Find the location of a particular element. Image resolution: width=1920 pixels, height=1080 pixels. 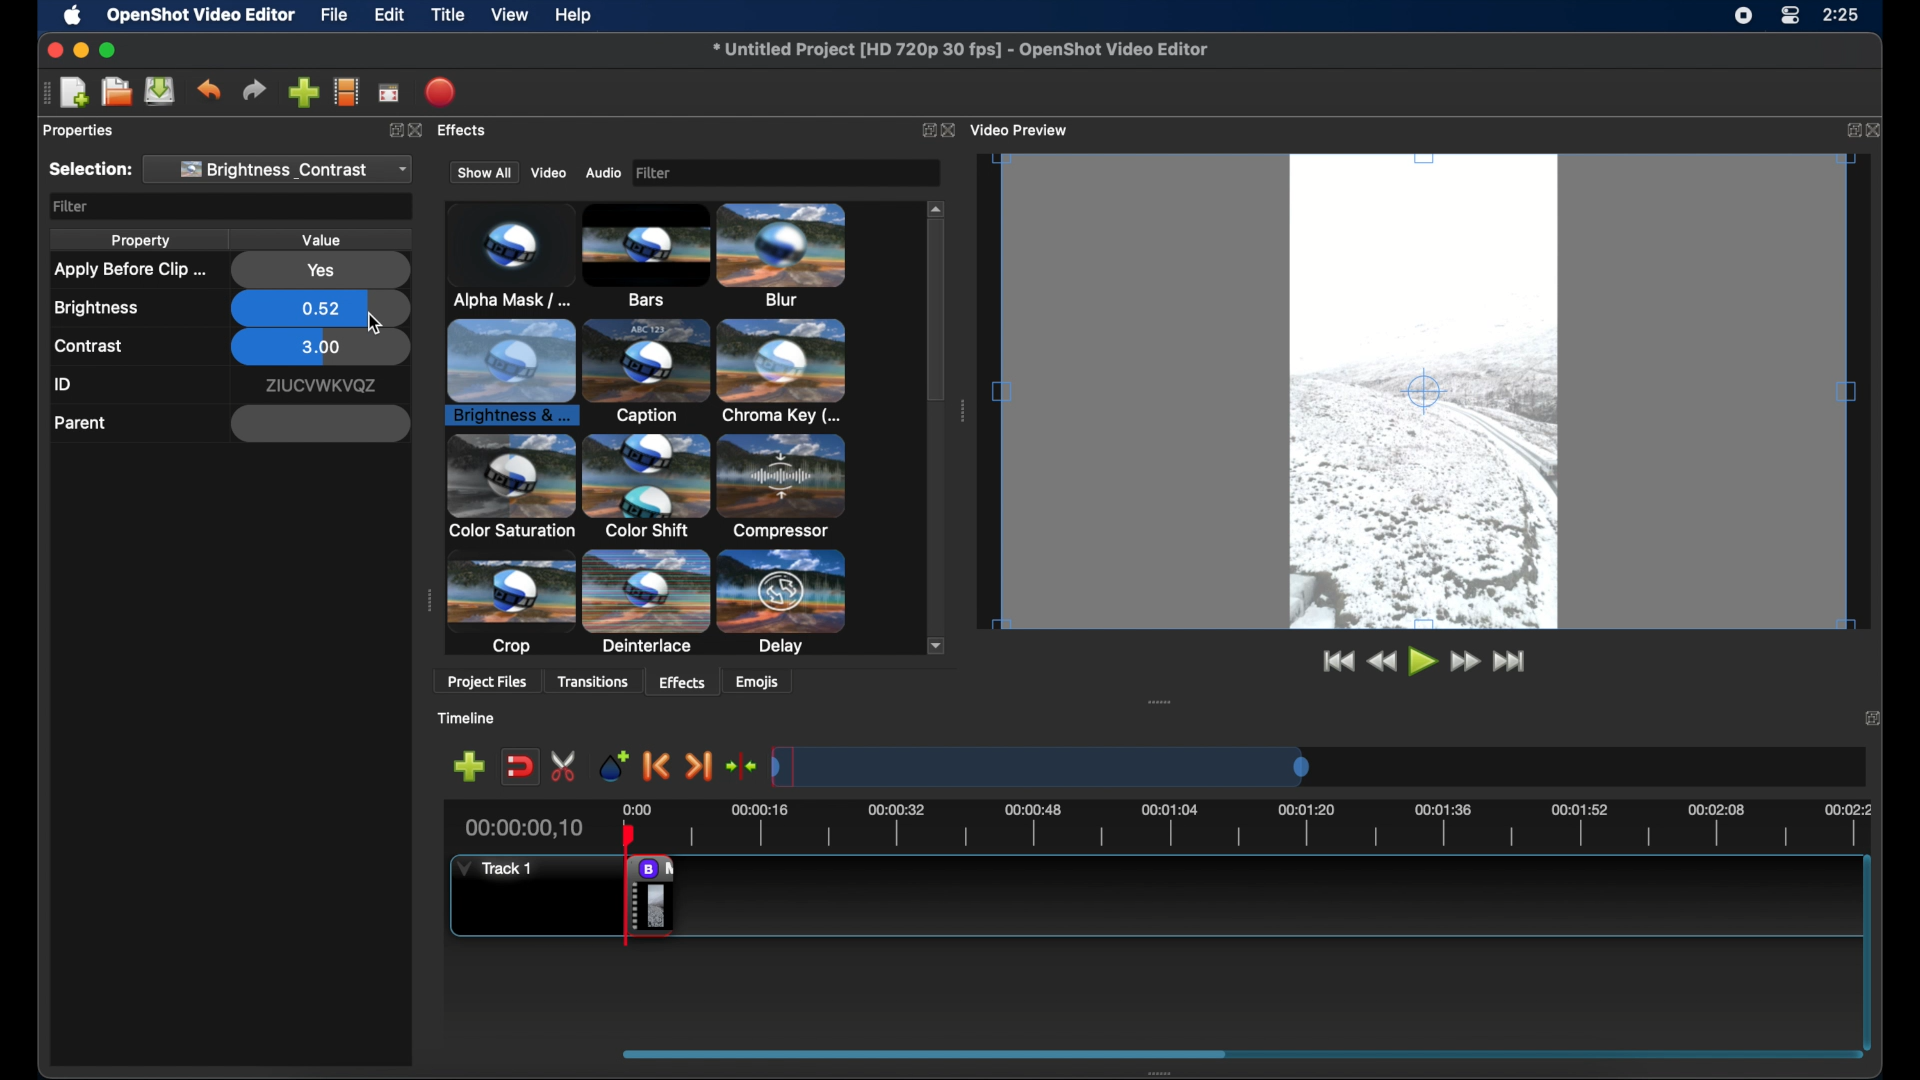

jump to end is located at coordinates (1515, 665).